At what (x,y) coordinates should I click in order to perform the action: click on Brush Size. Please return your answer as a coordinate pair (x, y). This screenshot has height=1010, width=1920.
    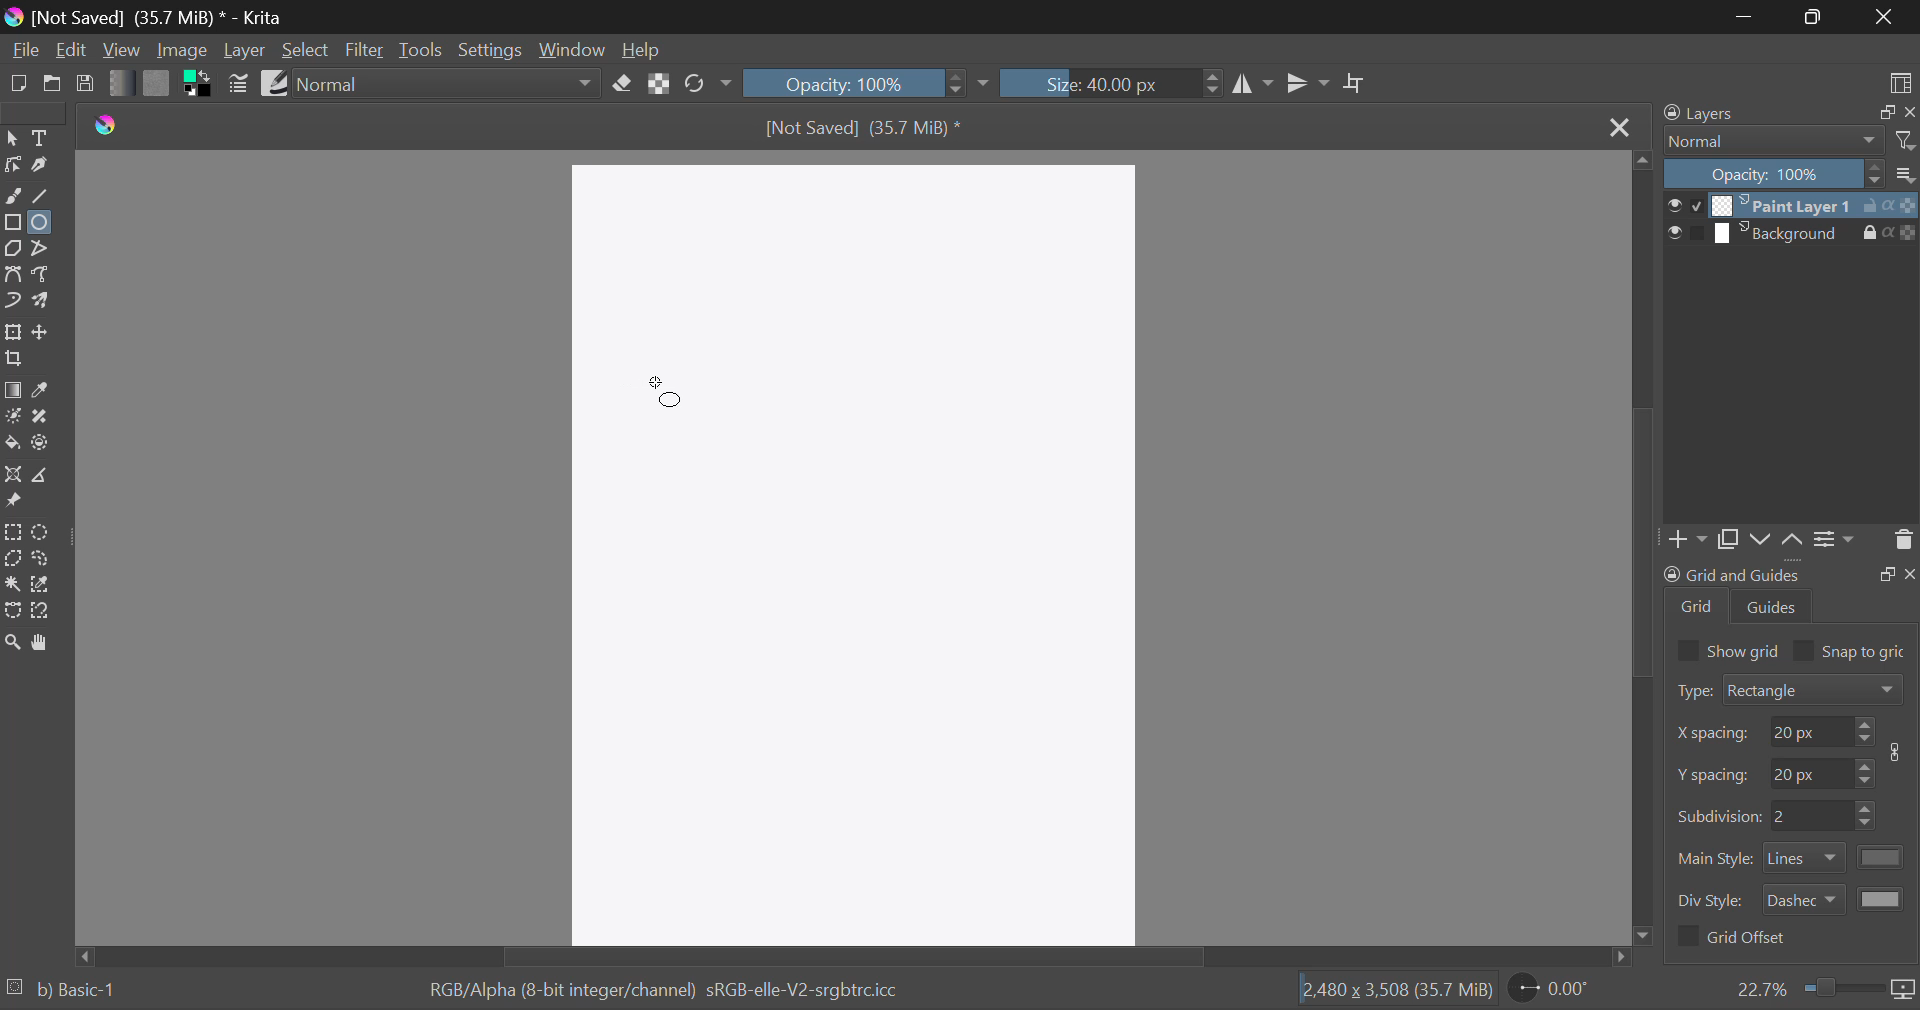
    Looking at the image, I should click on (1109, 82).